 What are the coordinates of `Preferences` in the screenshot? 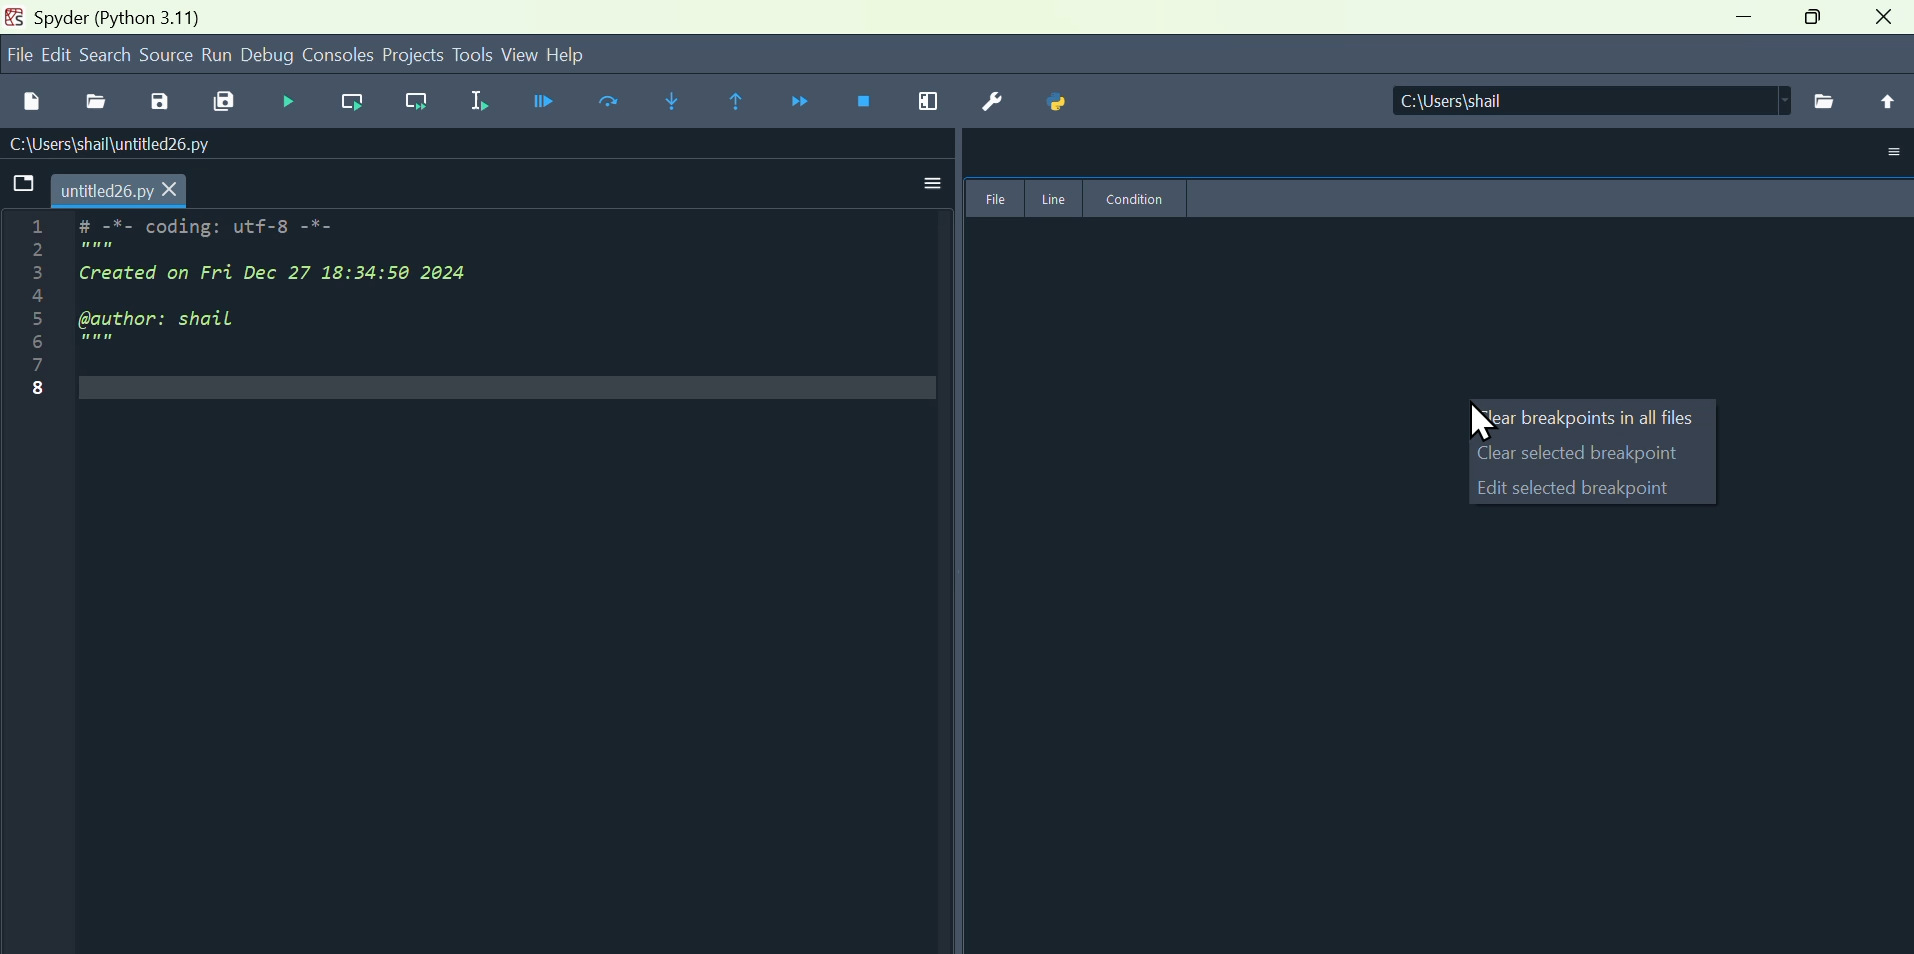 It's located at (995, 102).